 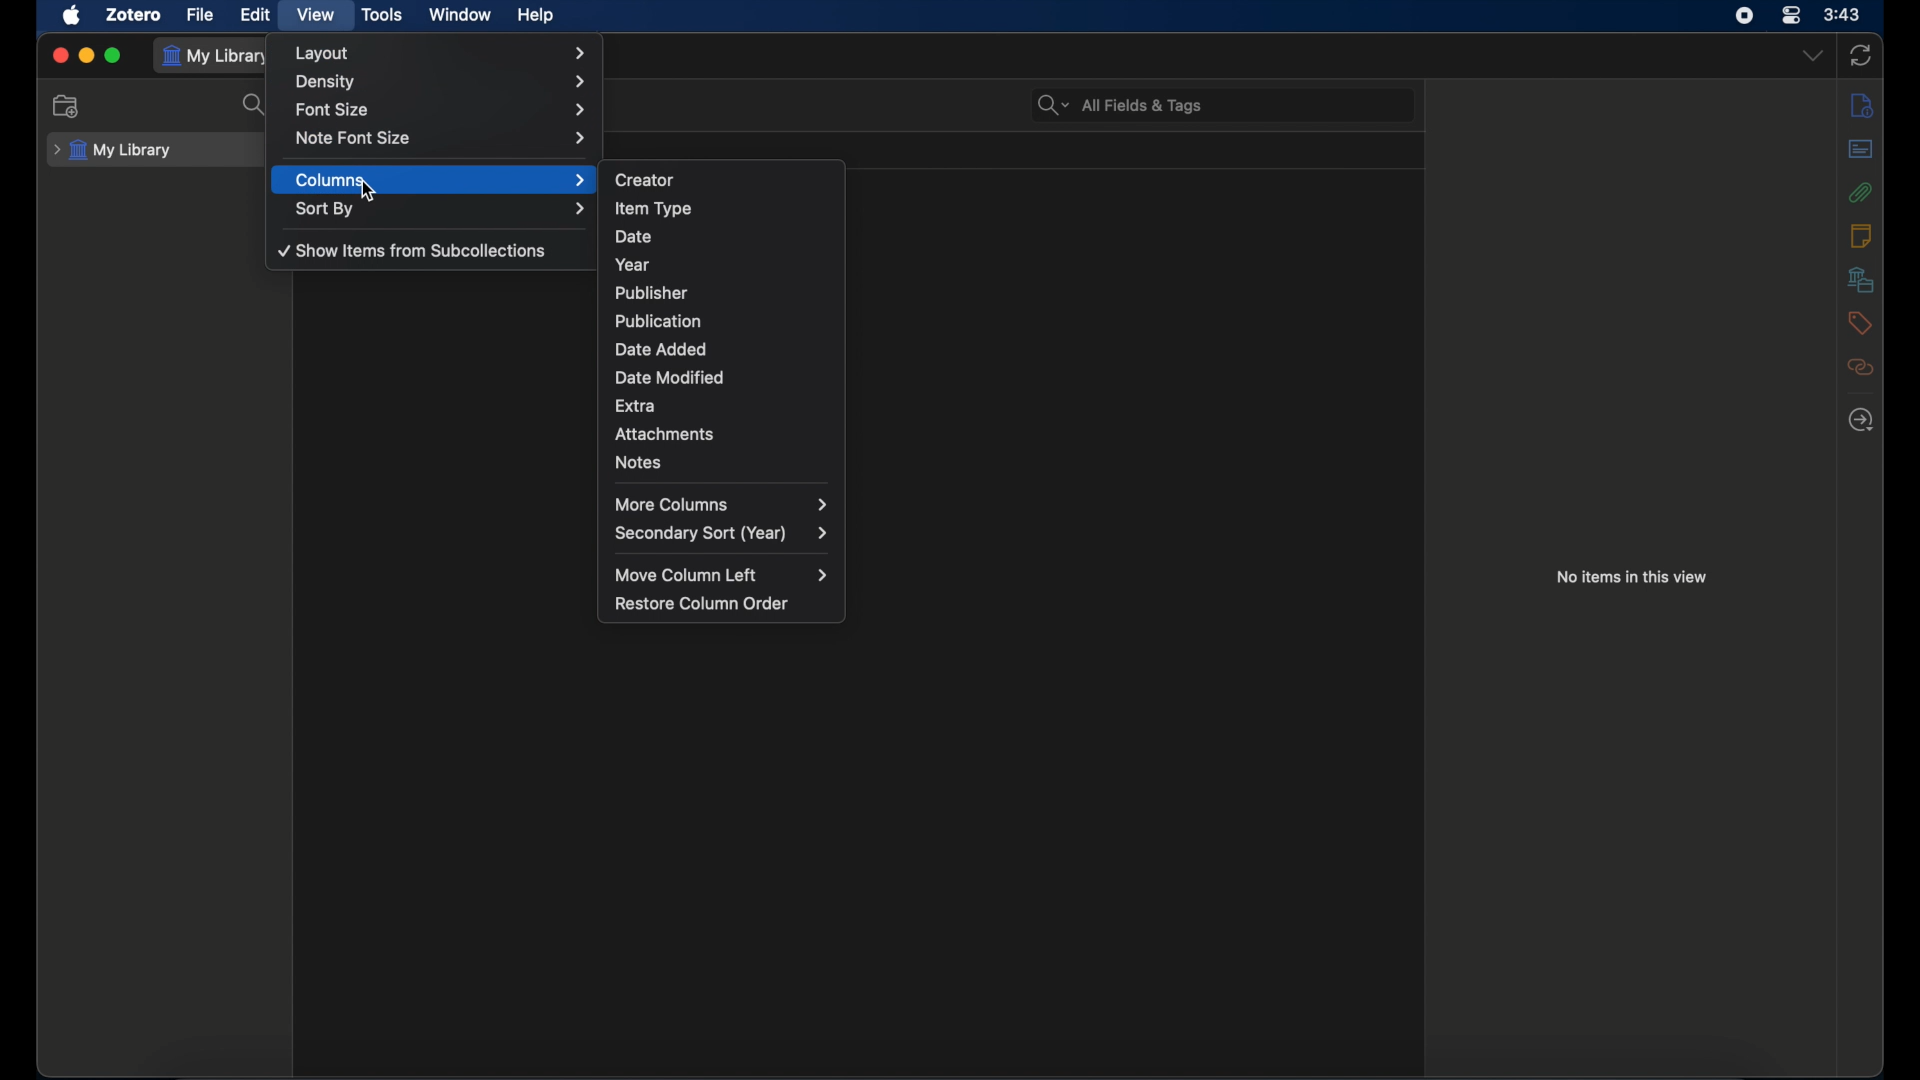 I want to click on abstract, so click(x=1861, y=149).